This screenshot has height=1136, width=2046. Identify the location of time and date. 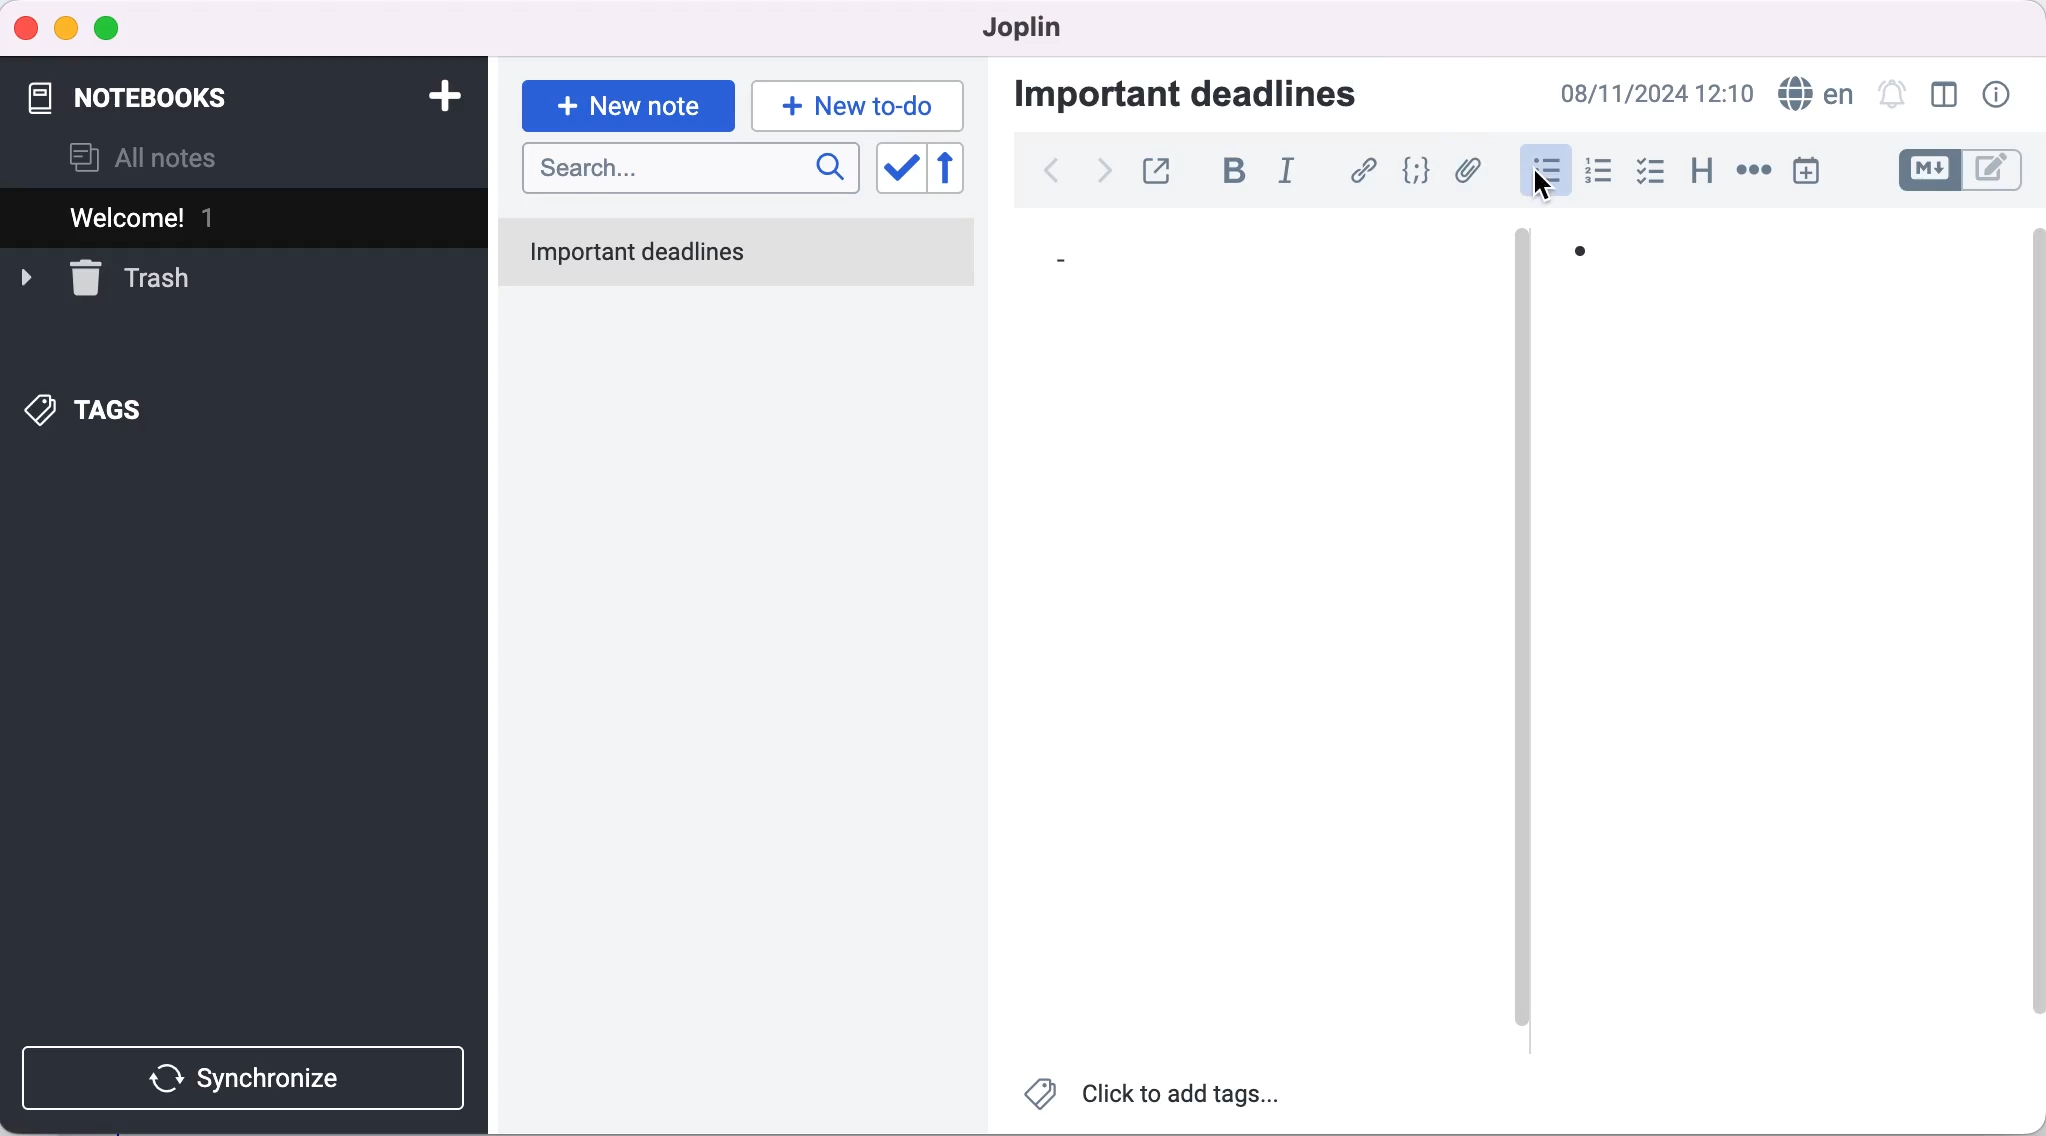
(1660, 93).